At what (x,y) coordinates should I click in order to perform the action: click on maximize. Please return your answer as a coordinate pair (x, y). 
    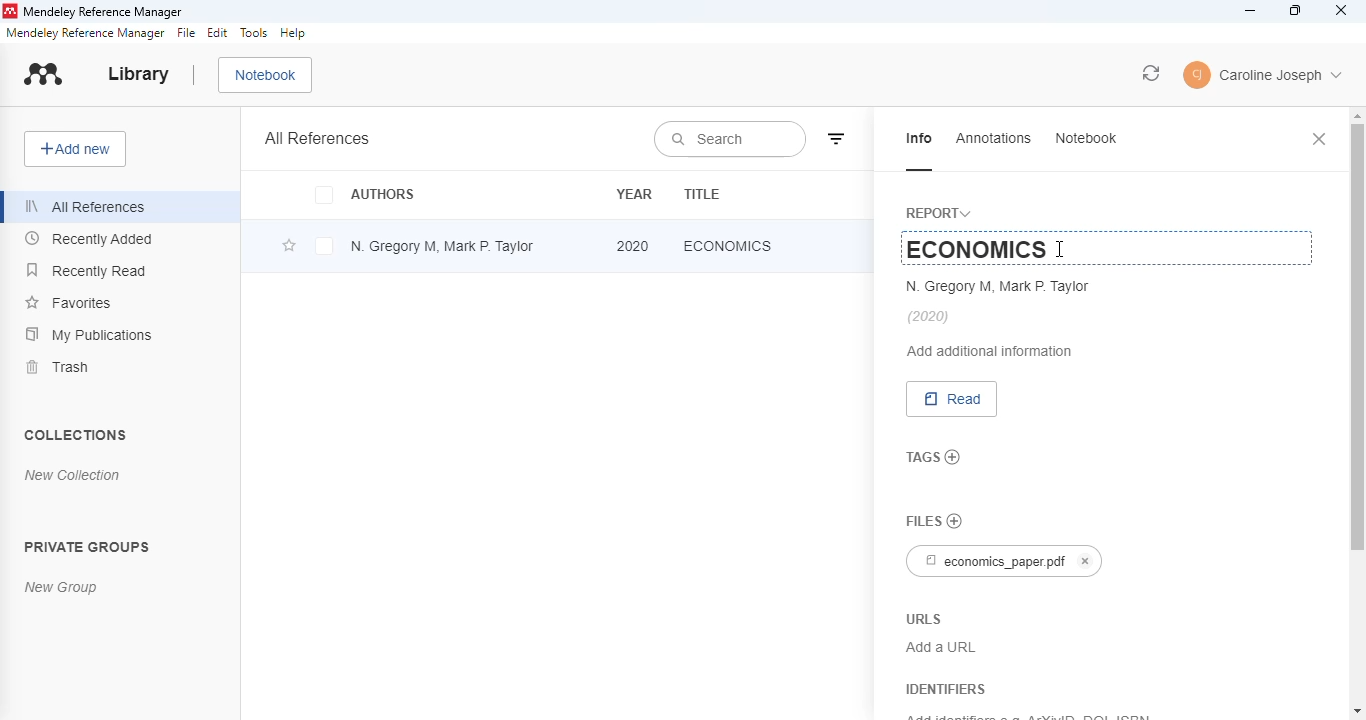
    Looking at the image, I should click on (1295, 11).